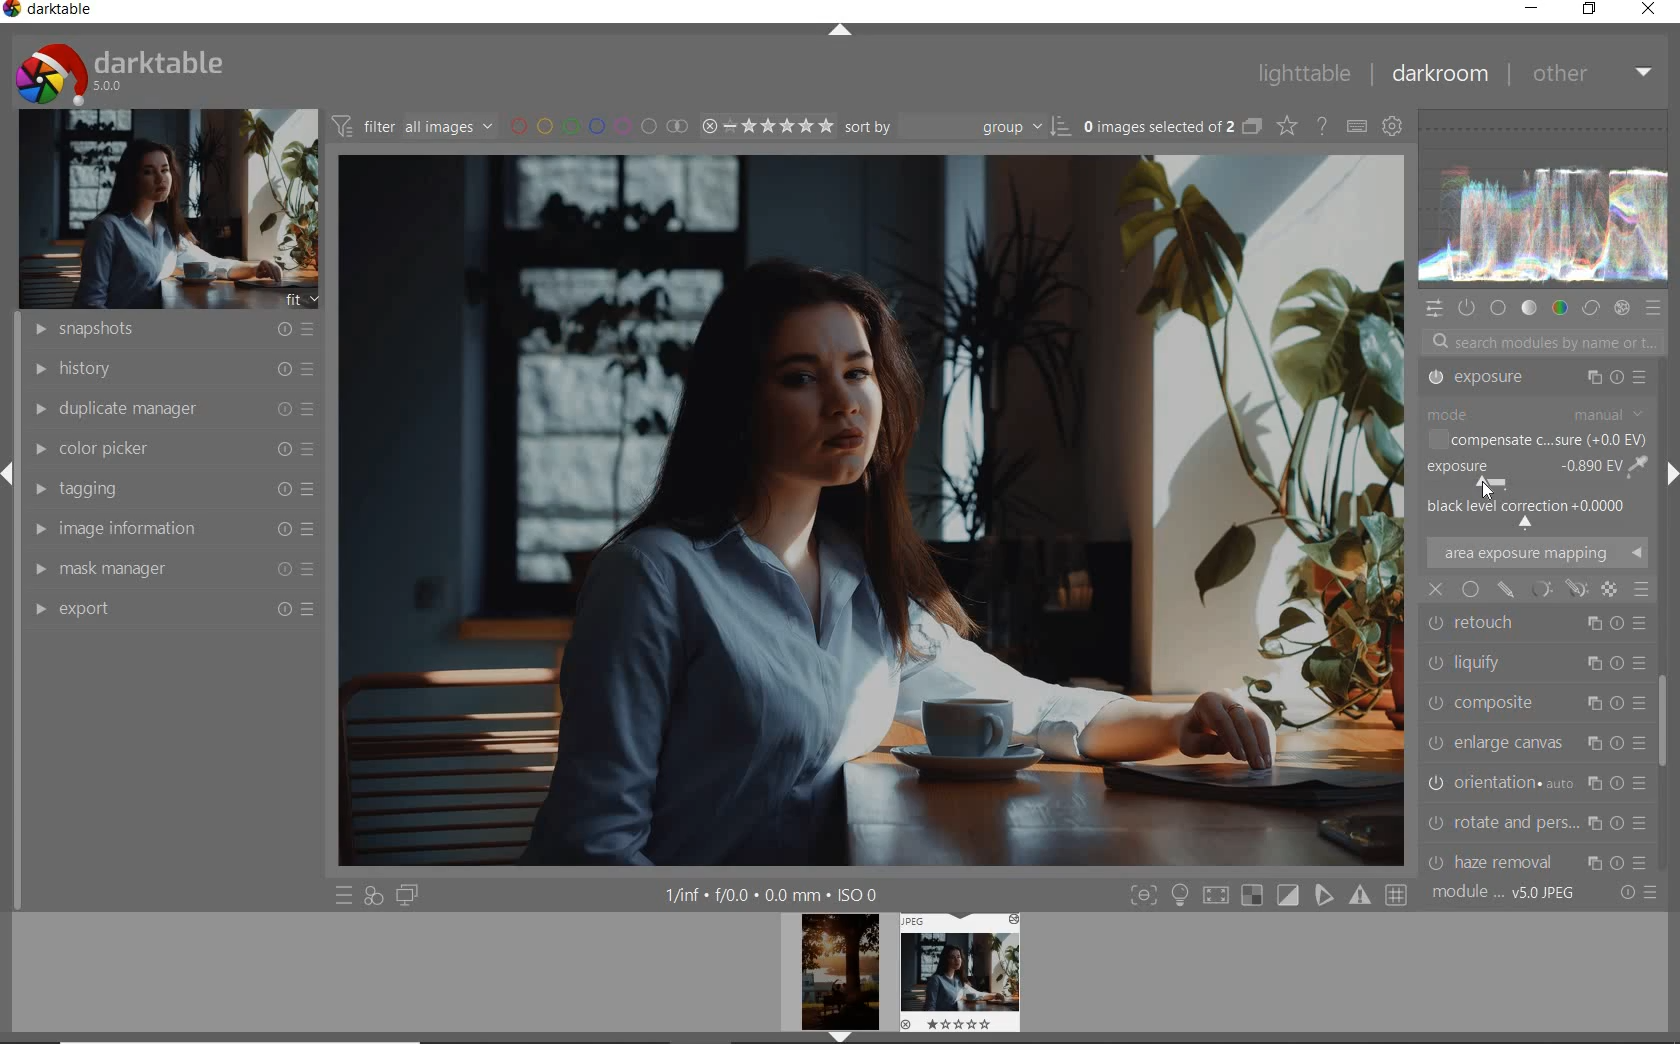 Image resolution: width=1680 pixels, height=1044 pixels. What do you see at coordinates (1590, 306) in the screenshot?
I see `CORRECT` at bounding box center [1590, 306].